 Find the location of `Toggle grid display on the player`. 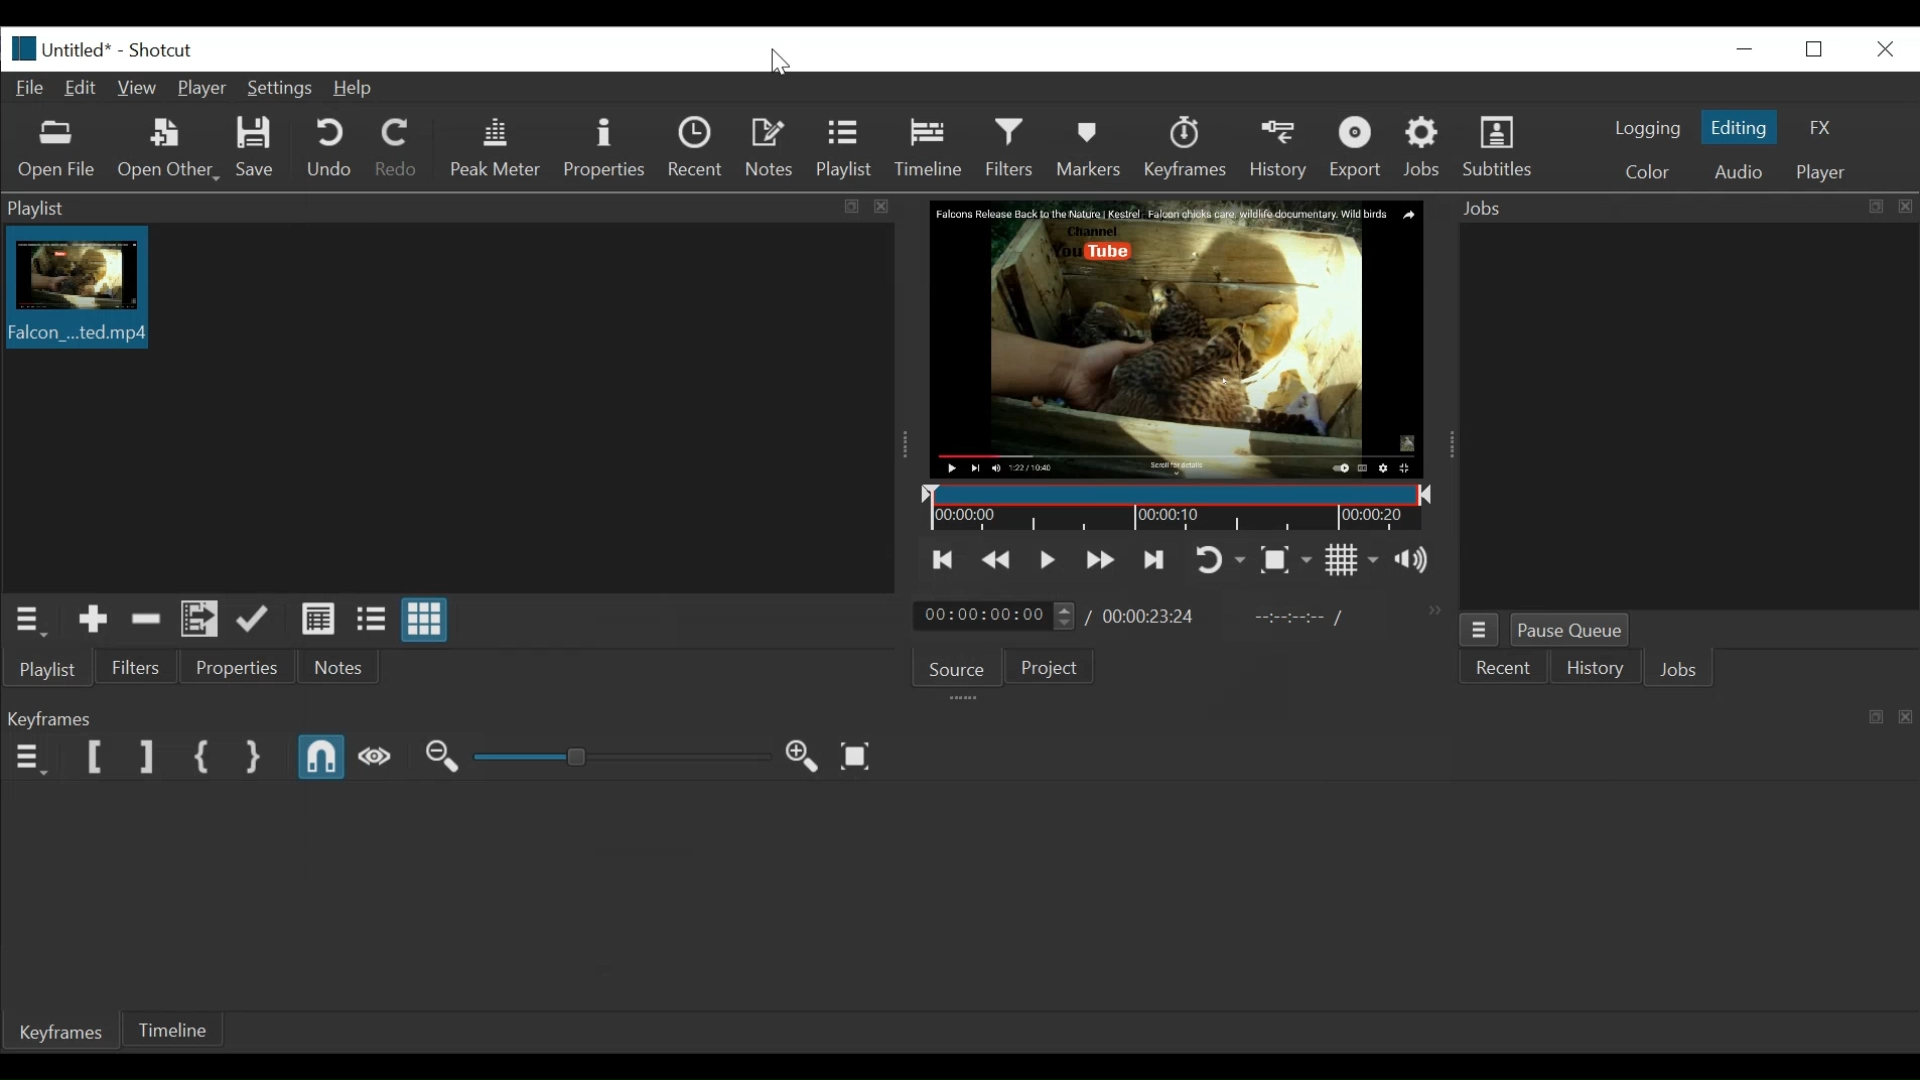

Toggle grid display on the player is located at coordinates (1351, 560).